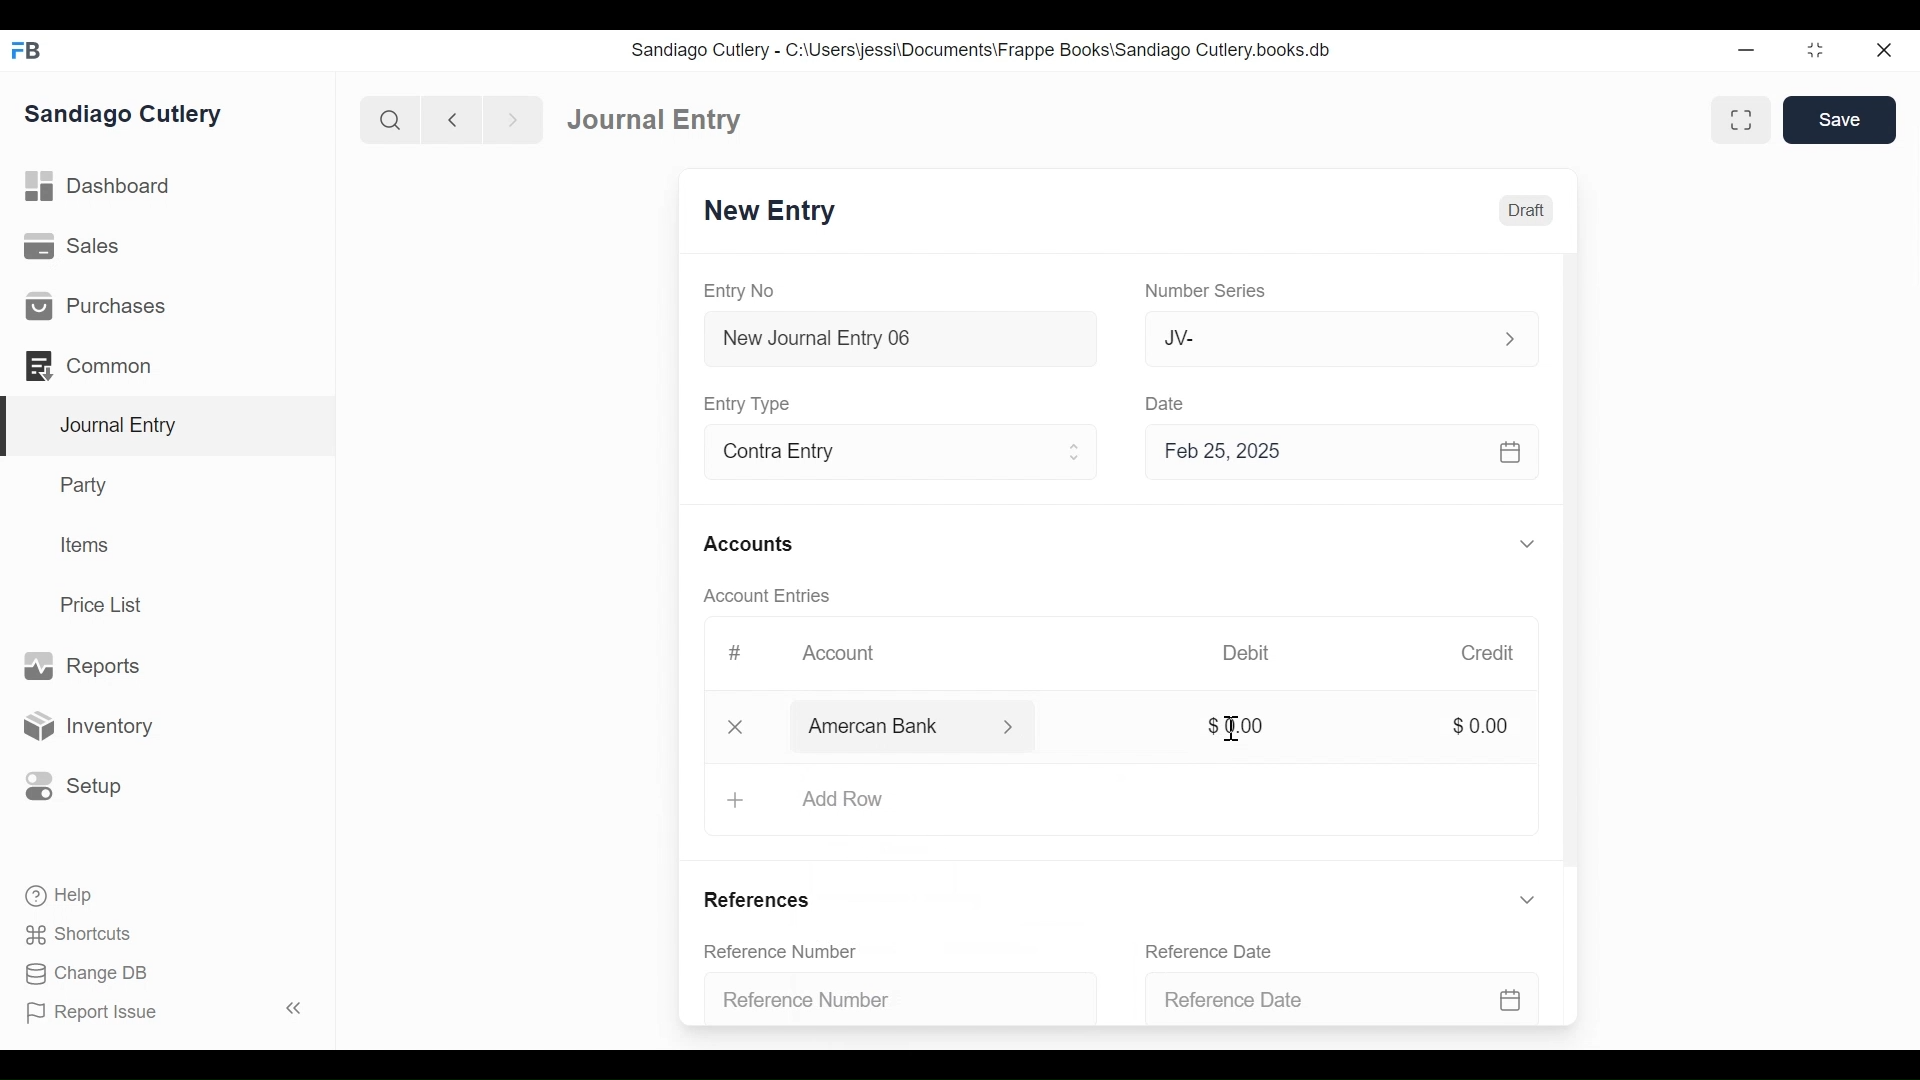 The height and width of the screenshot is (1080, 1920). What do you see at coordinates (1526, 211) in the screenshot?
I see `Draft` at bounding box center [1526, 211].